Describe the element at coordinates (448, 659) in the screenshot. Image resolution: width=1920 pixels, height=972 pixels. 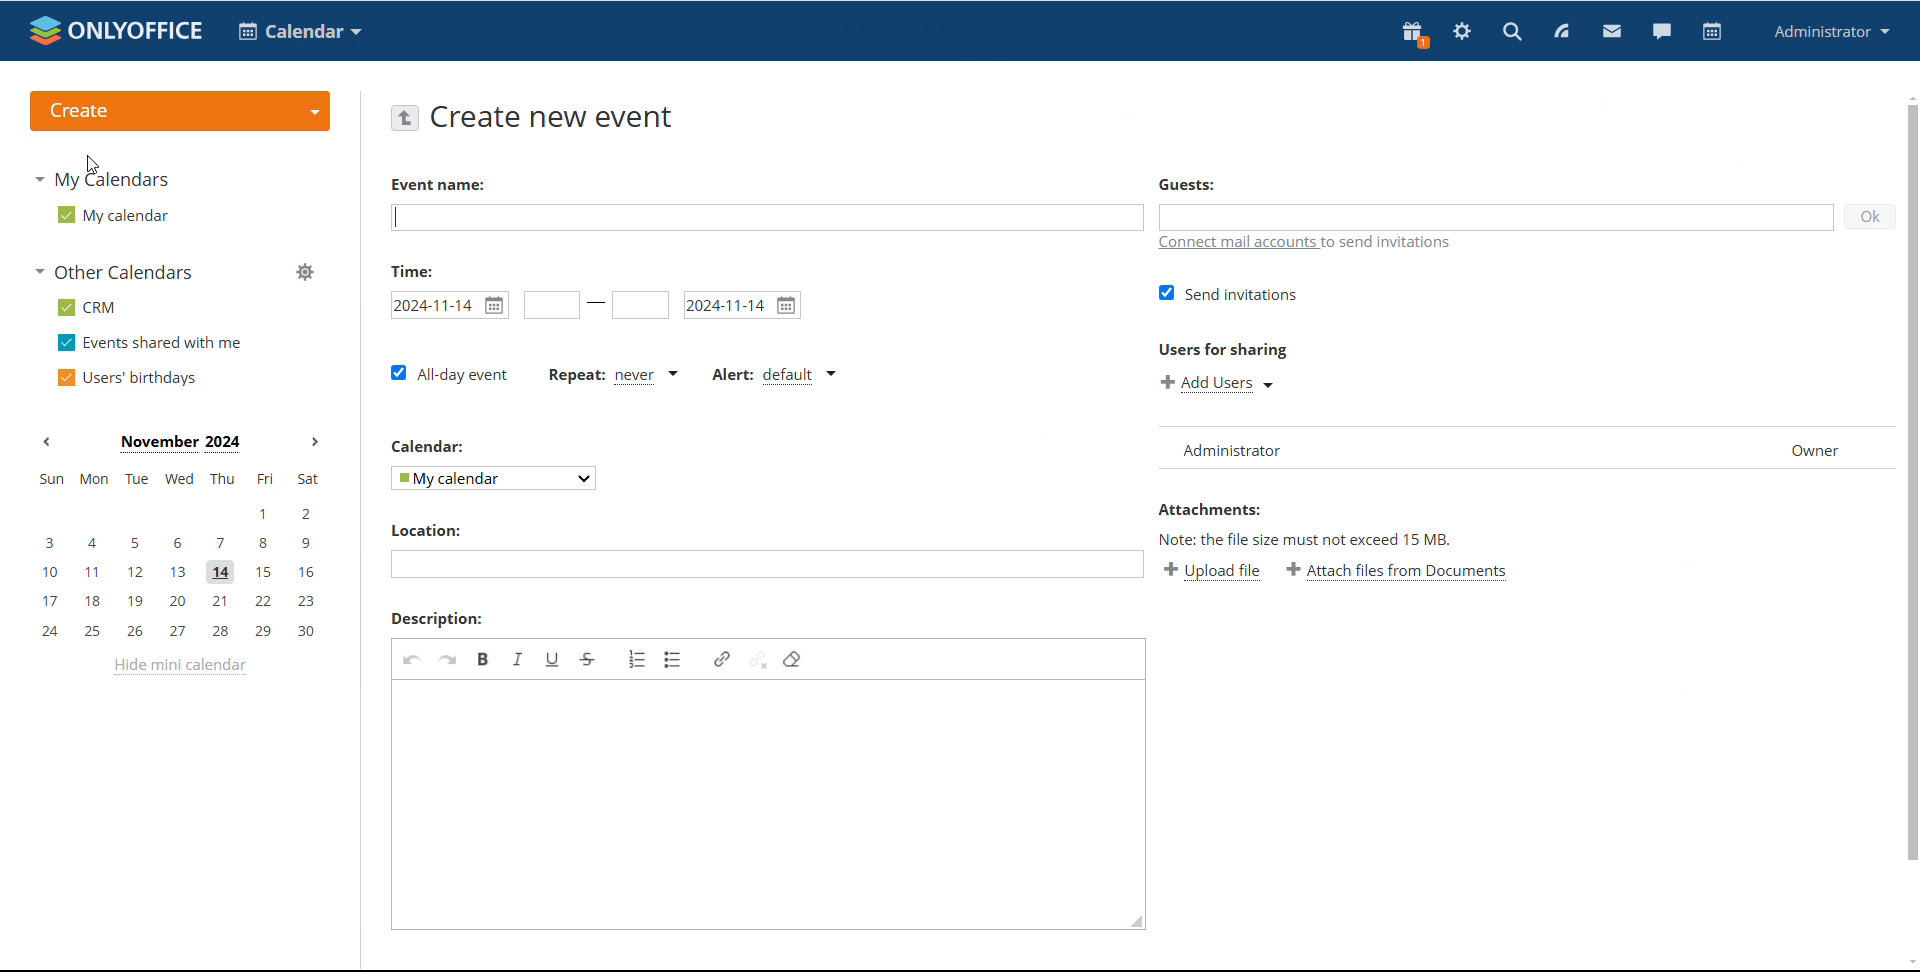
I see `redo` at that location.